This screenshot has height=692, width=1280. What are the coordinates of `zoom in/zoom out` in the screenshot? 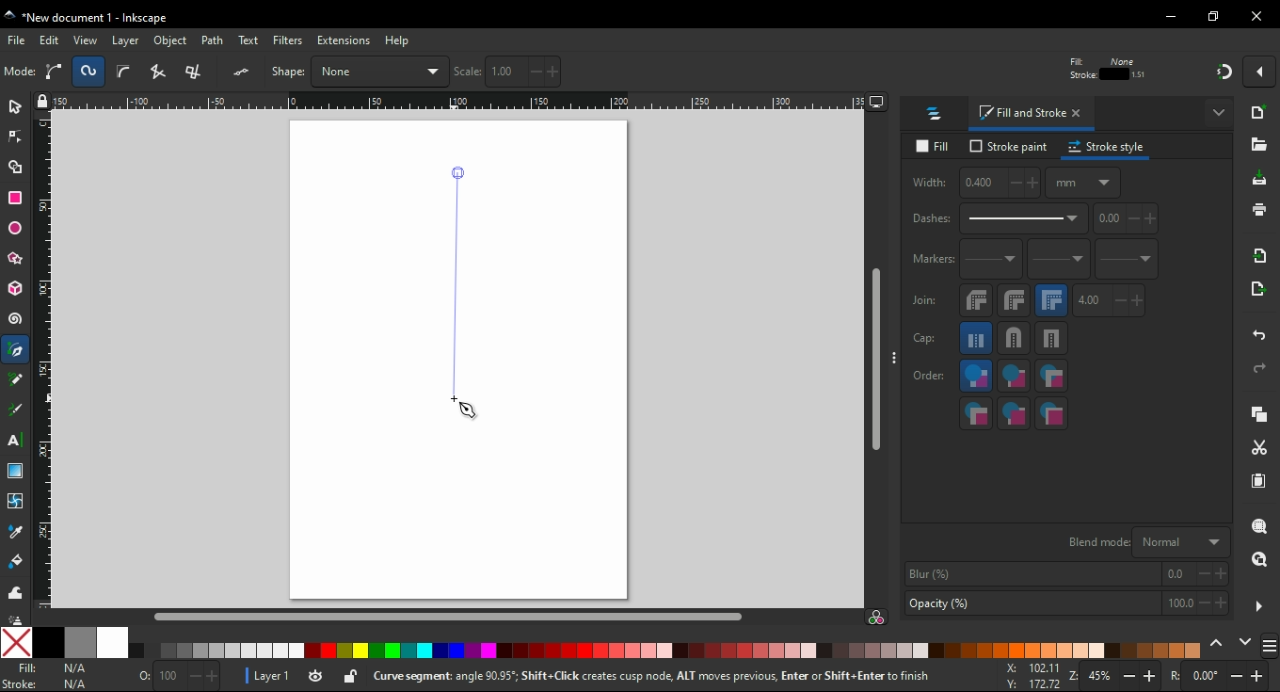 It's located at (1116, 678).